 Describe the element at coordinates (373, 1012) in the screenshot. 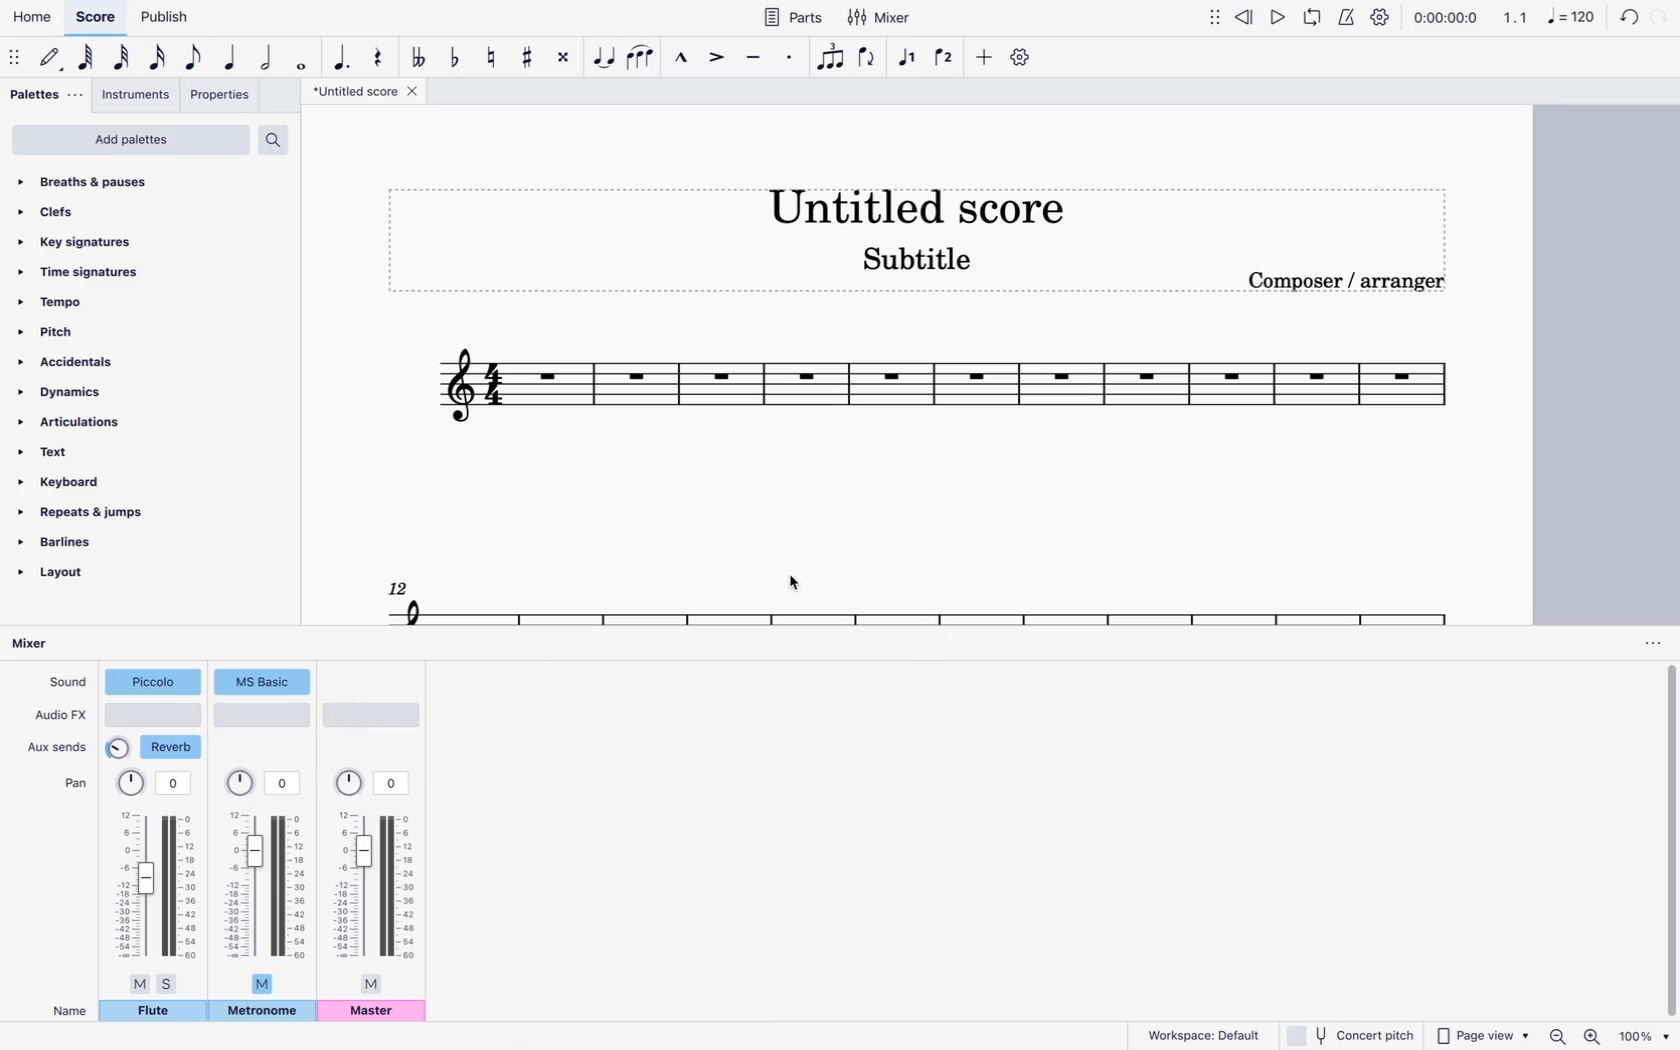

I see `master` at that location.